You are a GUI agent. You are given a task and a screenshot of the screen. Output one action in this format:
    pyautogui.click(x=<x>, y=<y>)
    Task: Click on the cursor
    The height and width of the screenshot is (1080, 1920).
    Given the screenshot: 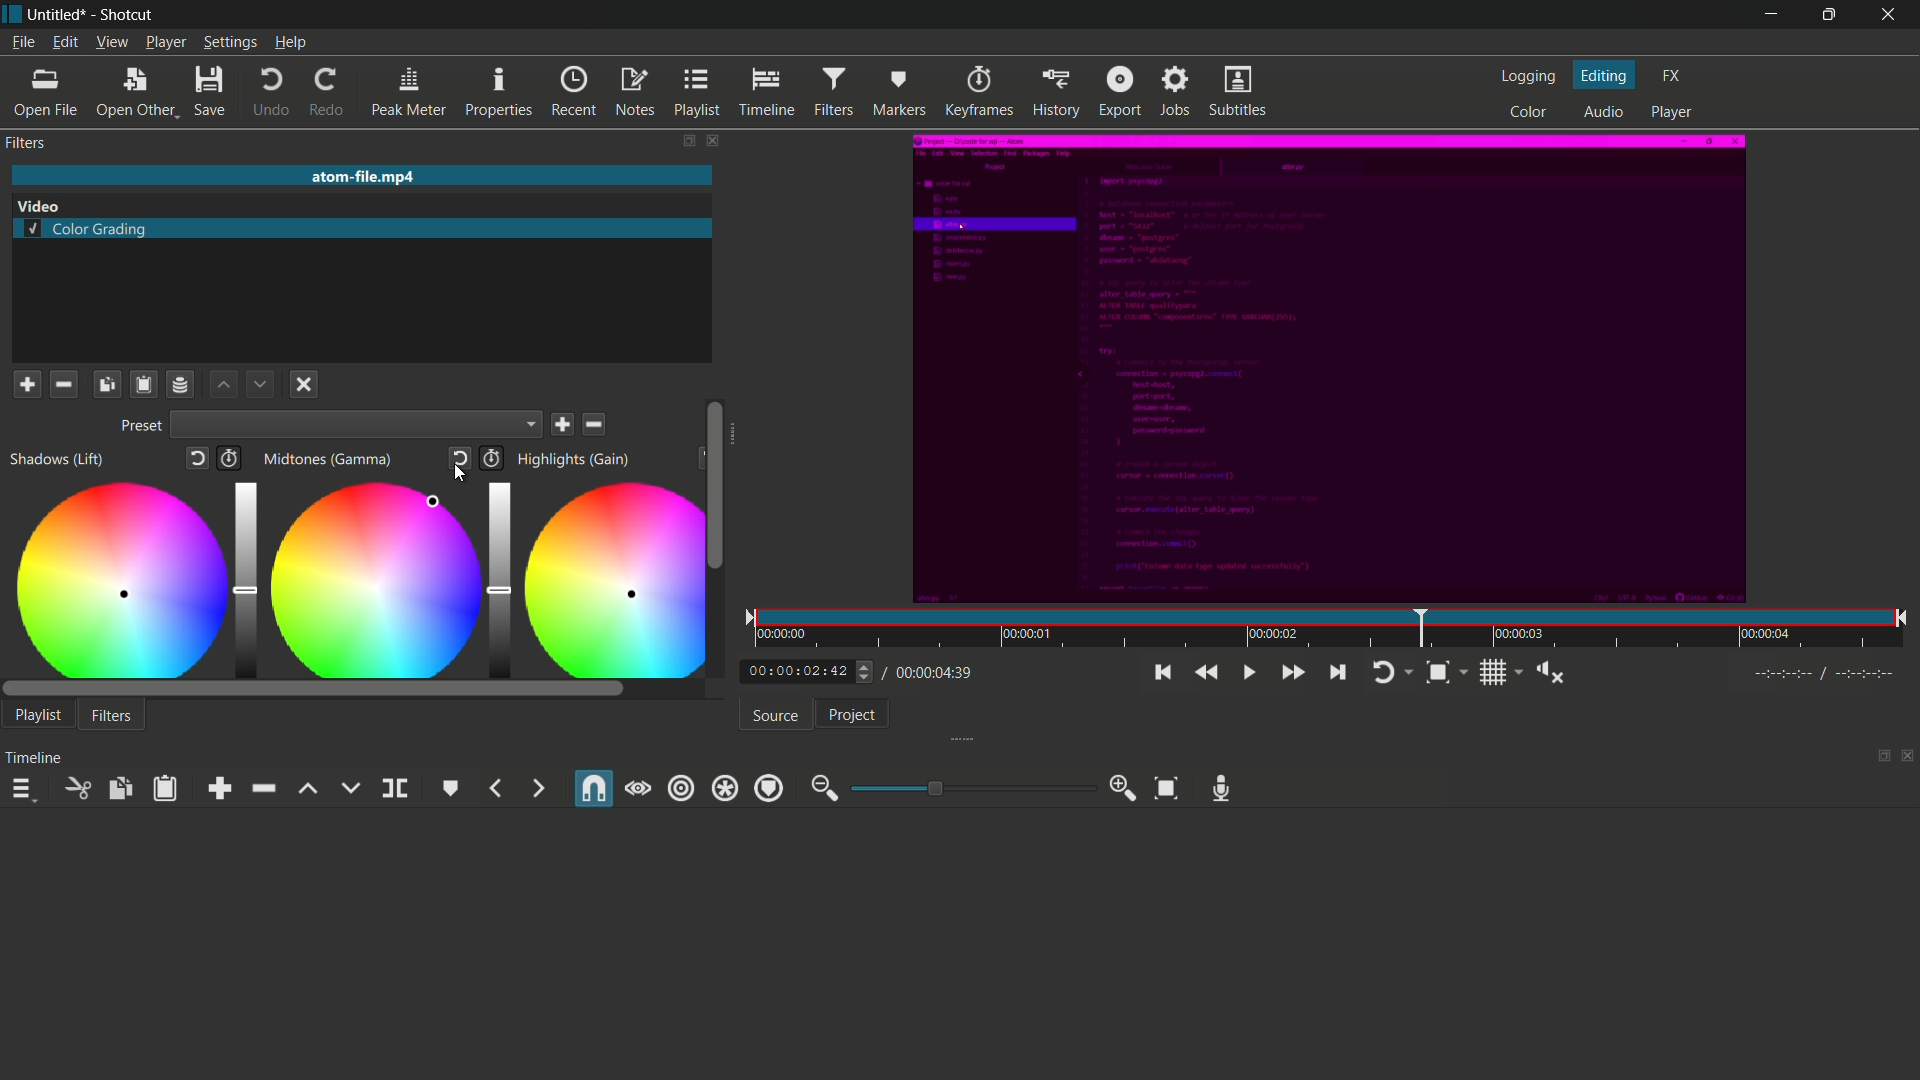 What is the action you would take?
    pyautogui.click(x=458, y=476)
    